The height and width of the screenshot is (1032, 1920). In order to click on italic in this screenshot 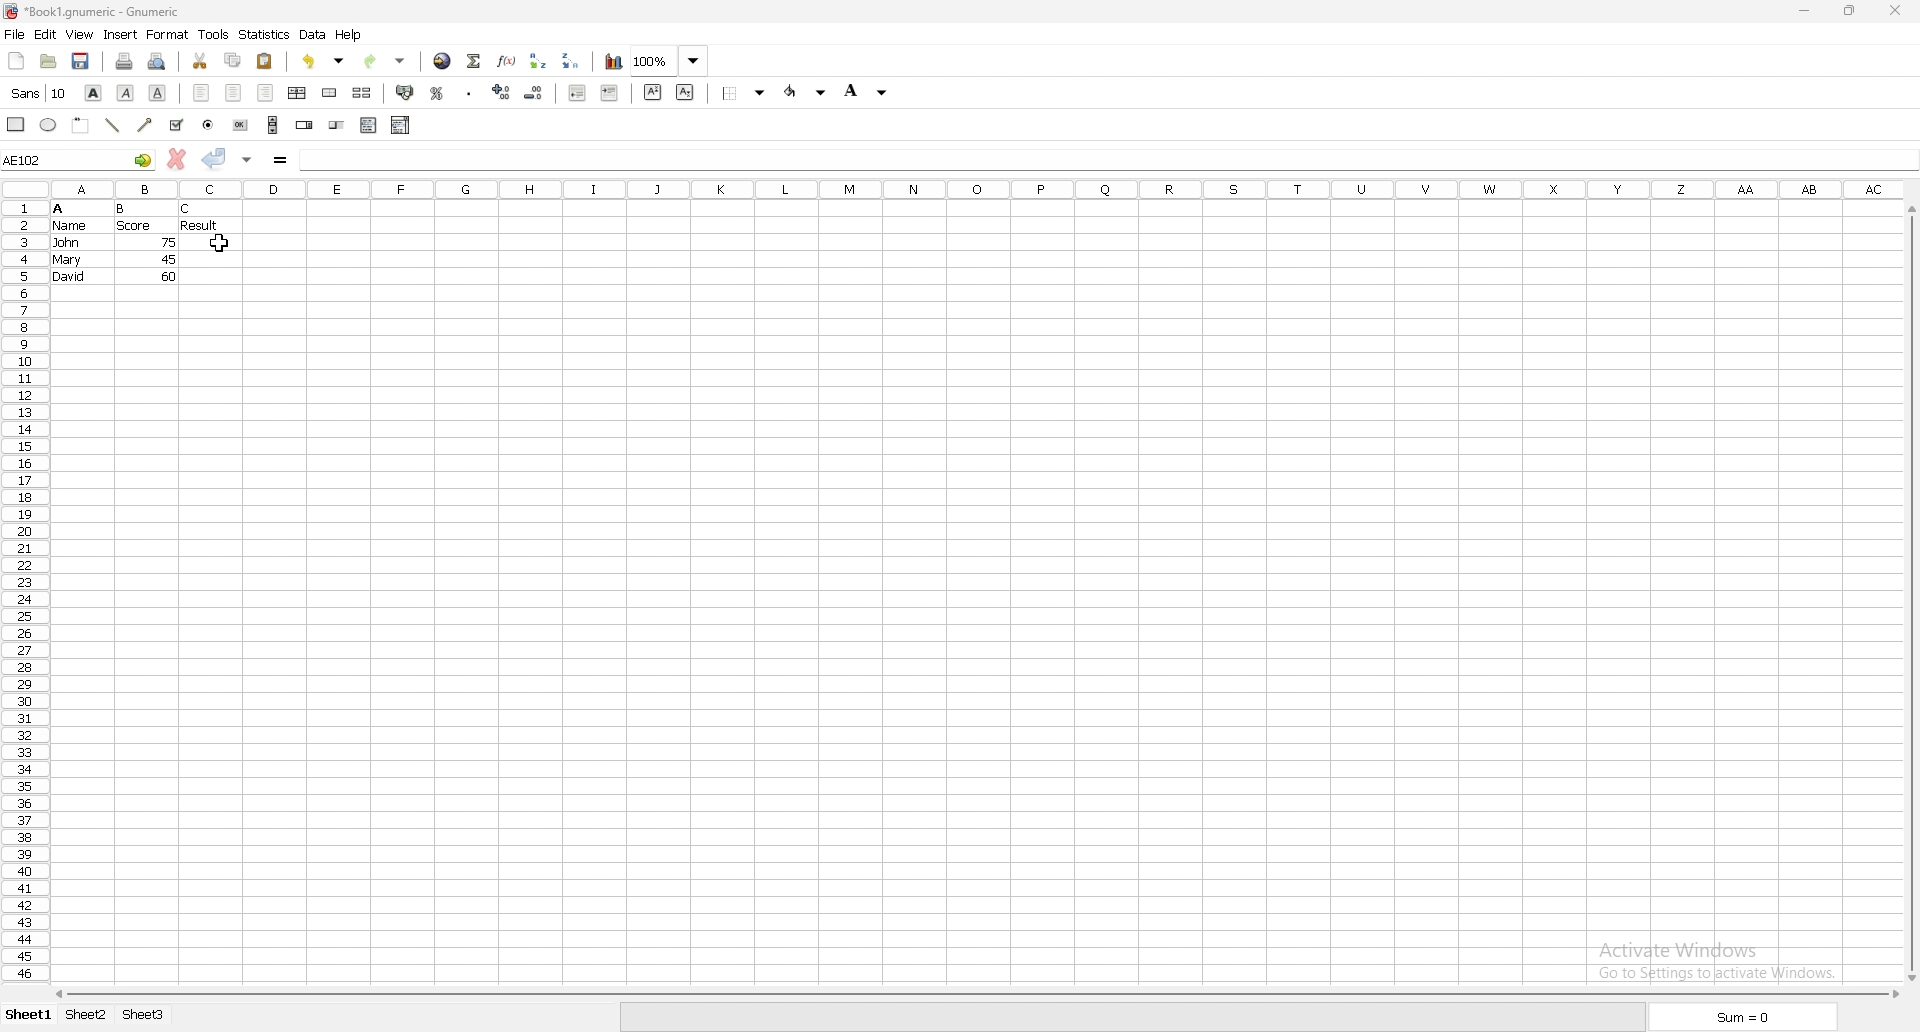, I will do `click(128, 93)`.